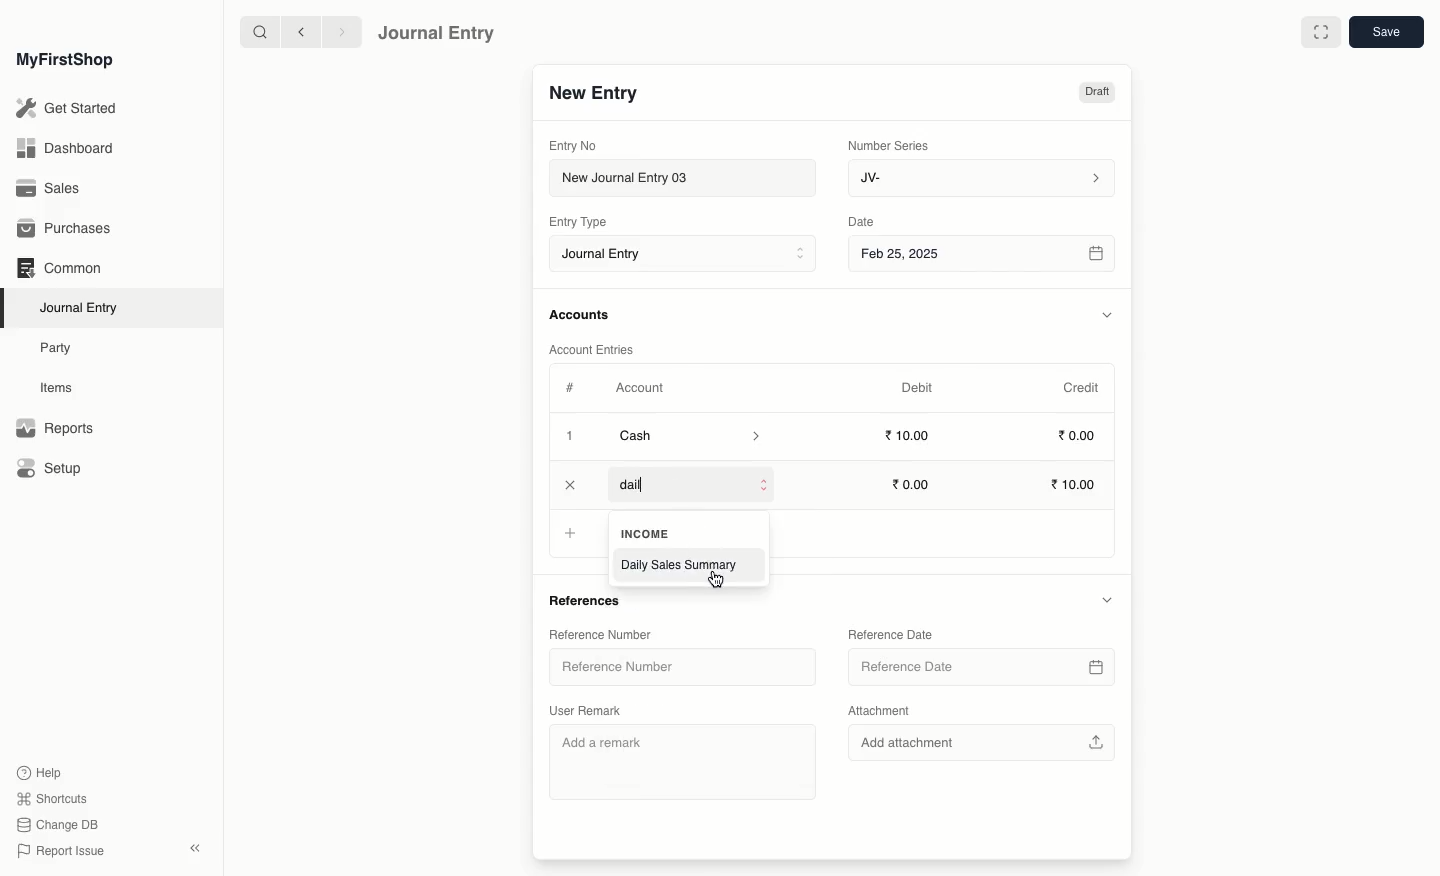 The height and width of the screenshot is (876, 1440). Describe the element at coordinates (64, 147) in the screenshot. I see `Dashboard` at that location.